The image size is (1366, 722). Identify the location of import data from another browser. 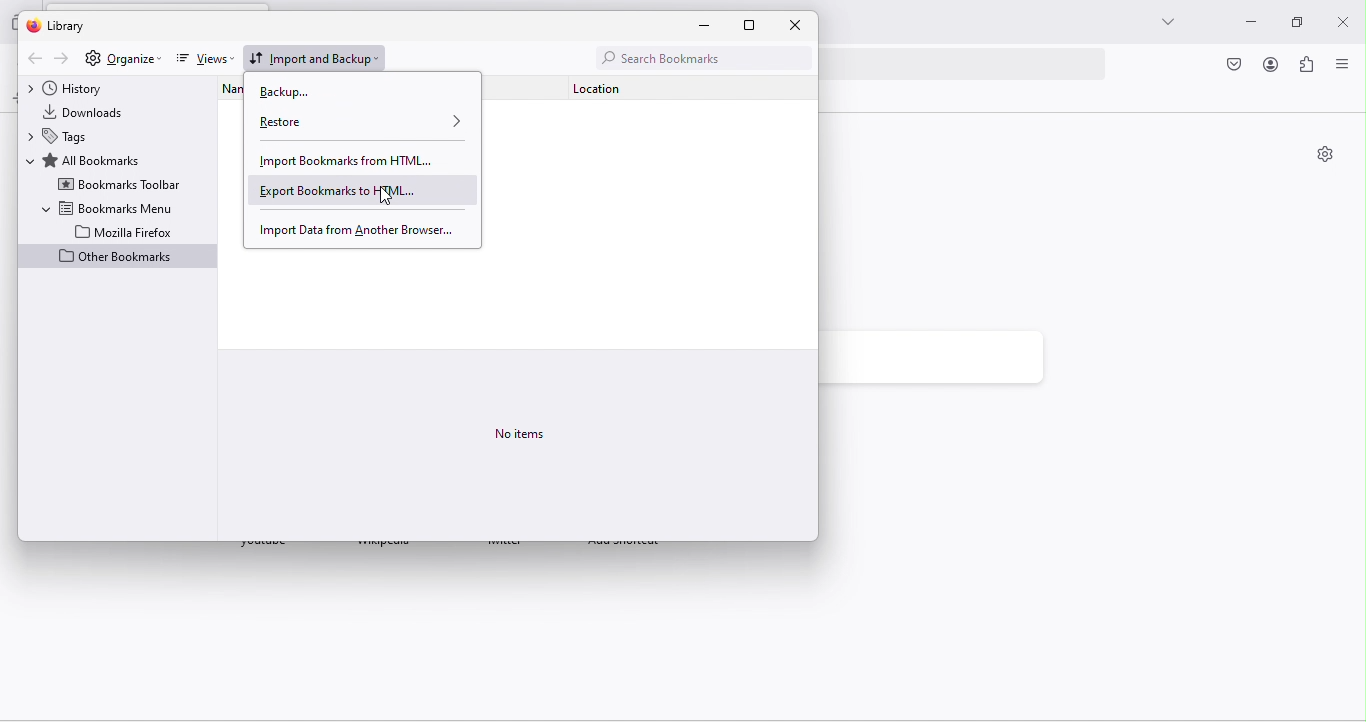
(354, 228).